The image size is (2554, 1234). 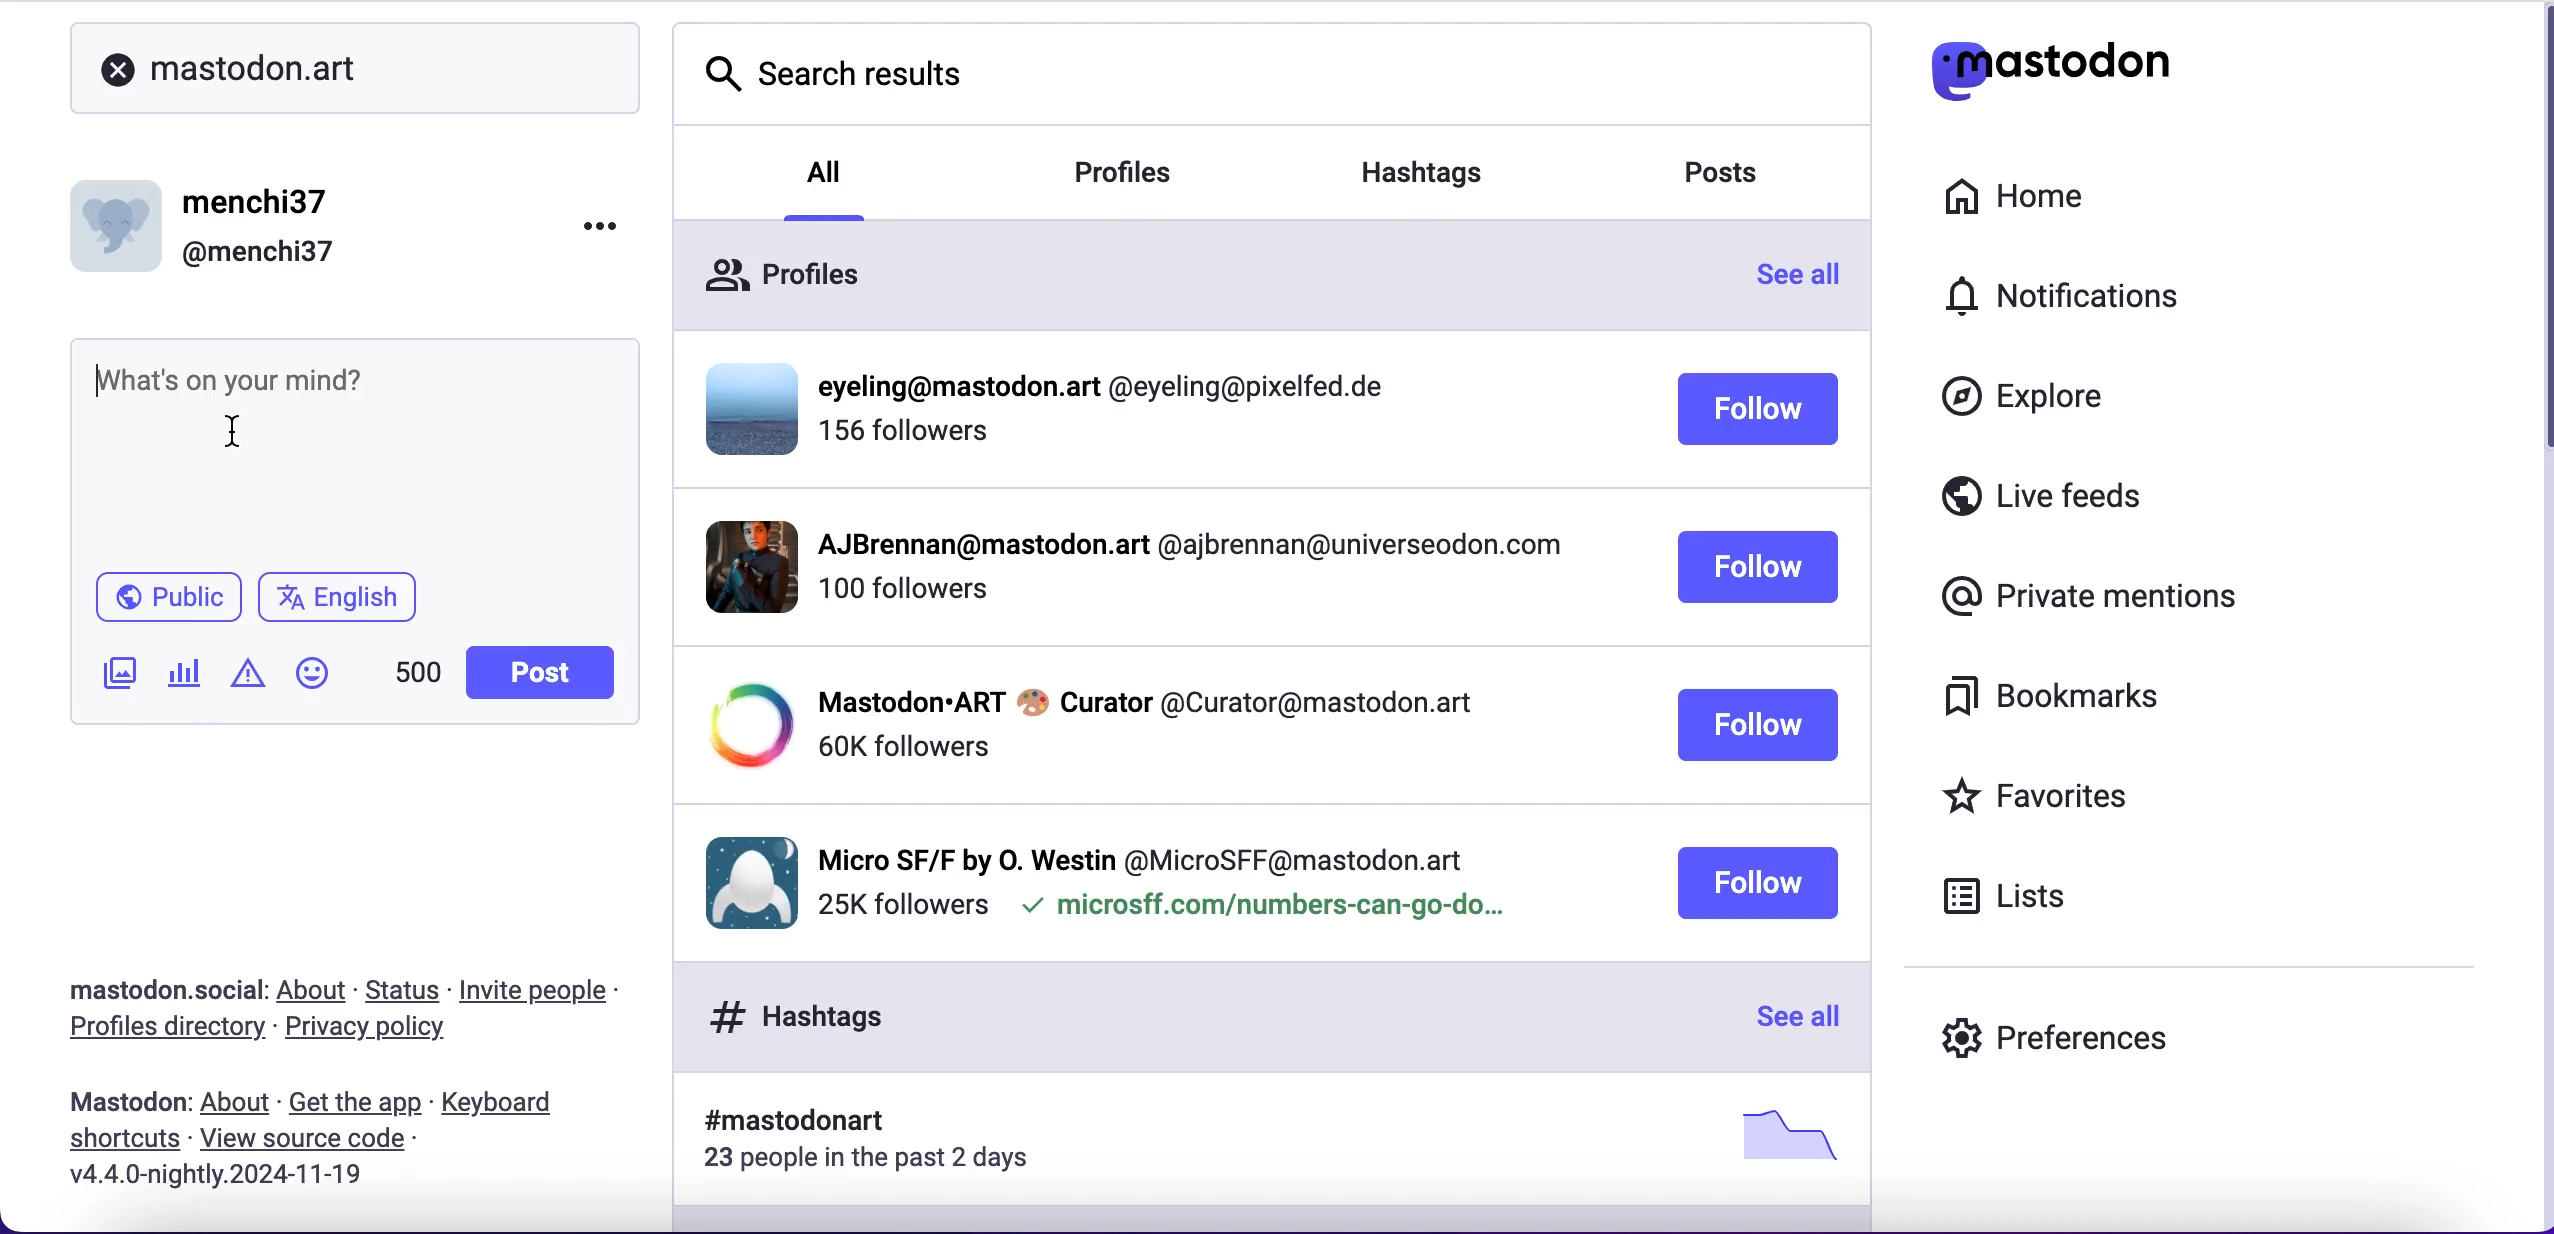 What do you see at coordinates (2014, 190) in the screenshot?
I see `home` at bounding box center [2014, 190].